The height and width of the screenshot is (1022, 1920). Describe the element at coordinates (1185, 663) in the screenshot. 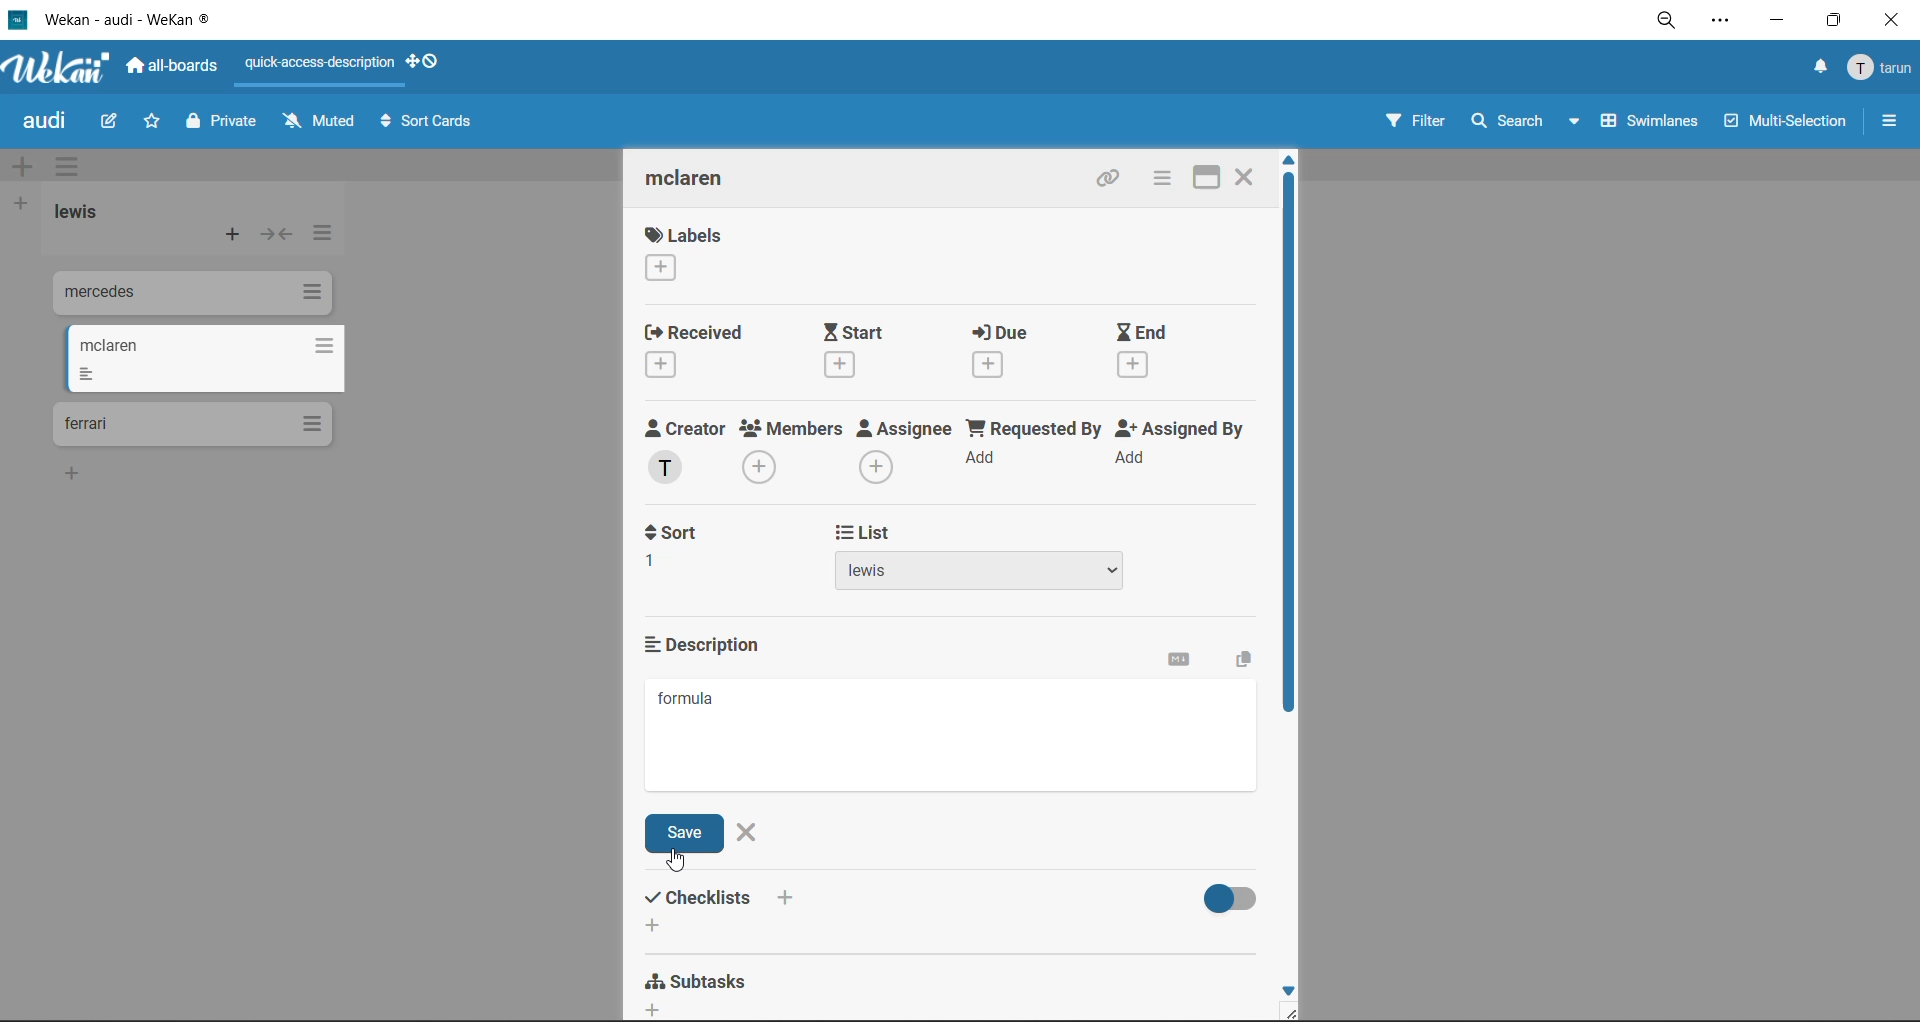

I see `markdown` at that location.